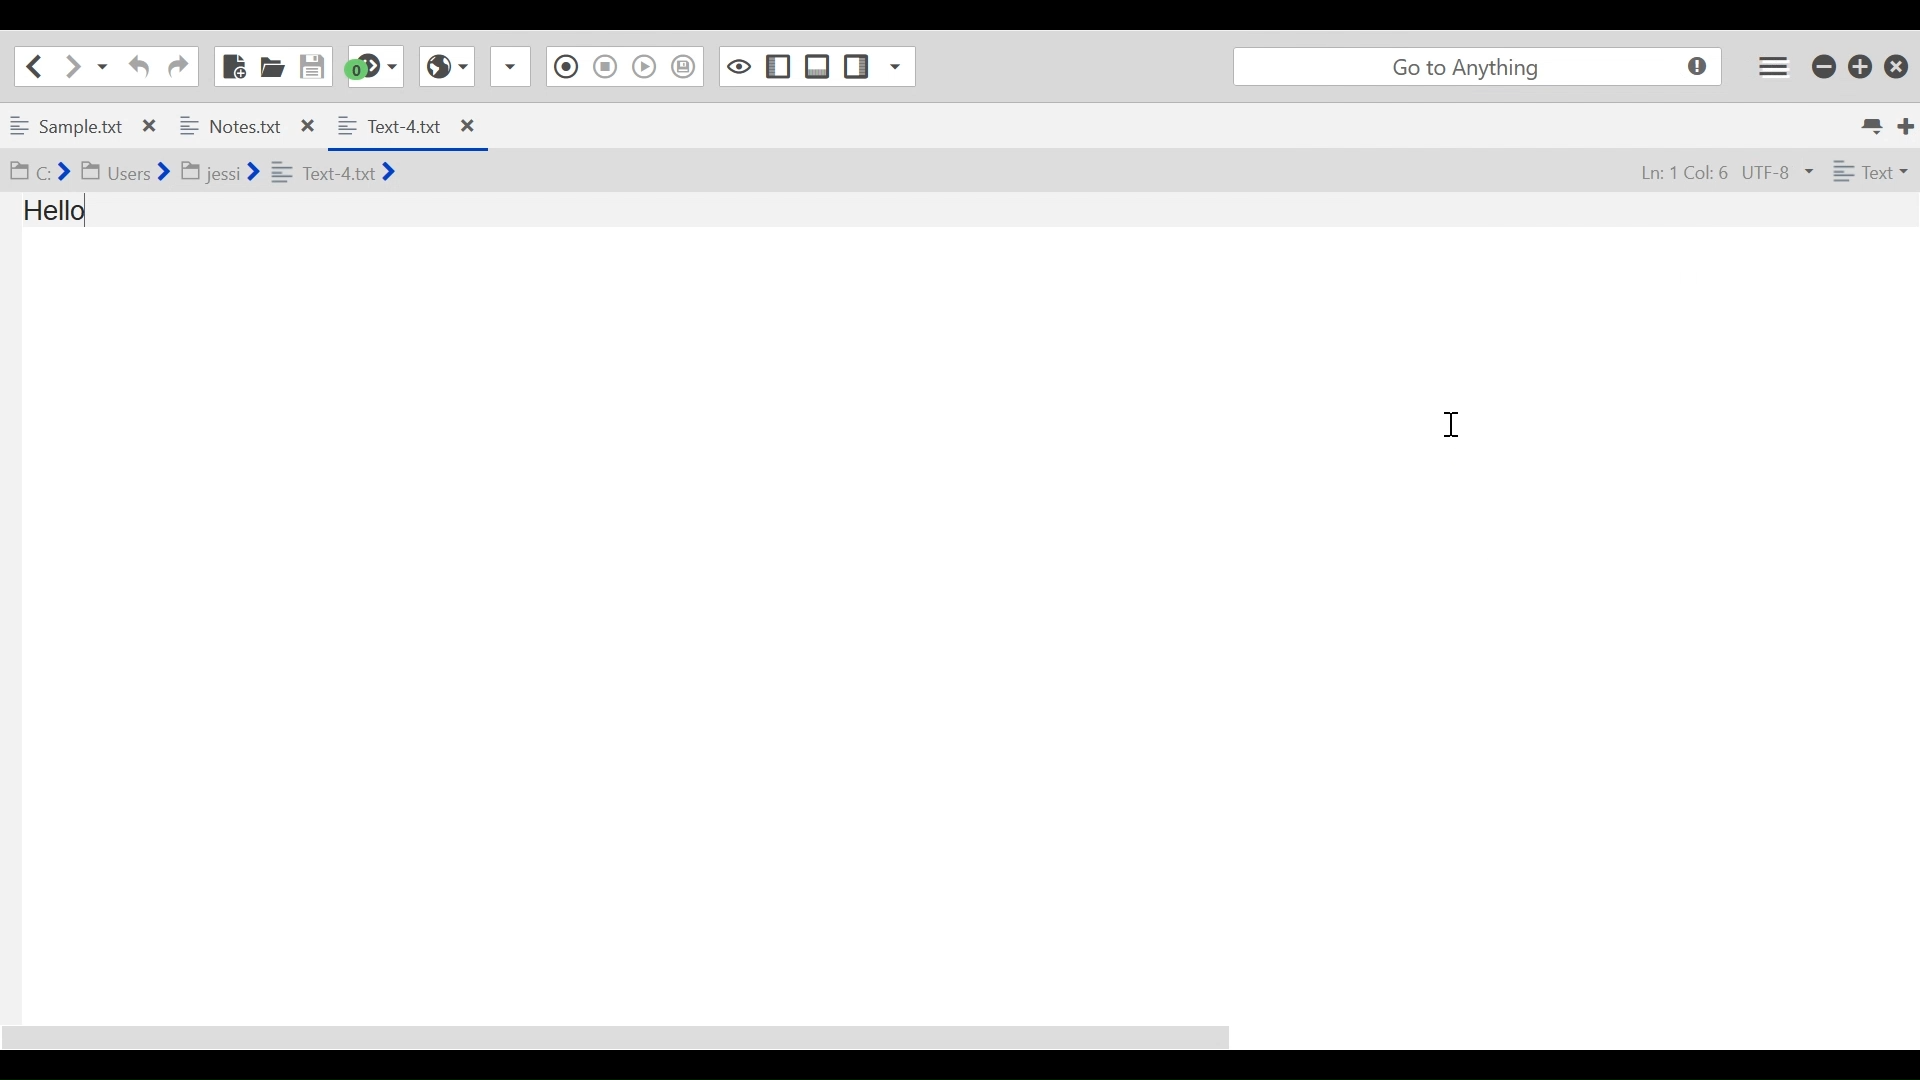  What do you see at coordinates (271, 66) in the screenshot?
I see `Open File` at bounding box center [271, 66].